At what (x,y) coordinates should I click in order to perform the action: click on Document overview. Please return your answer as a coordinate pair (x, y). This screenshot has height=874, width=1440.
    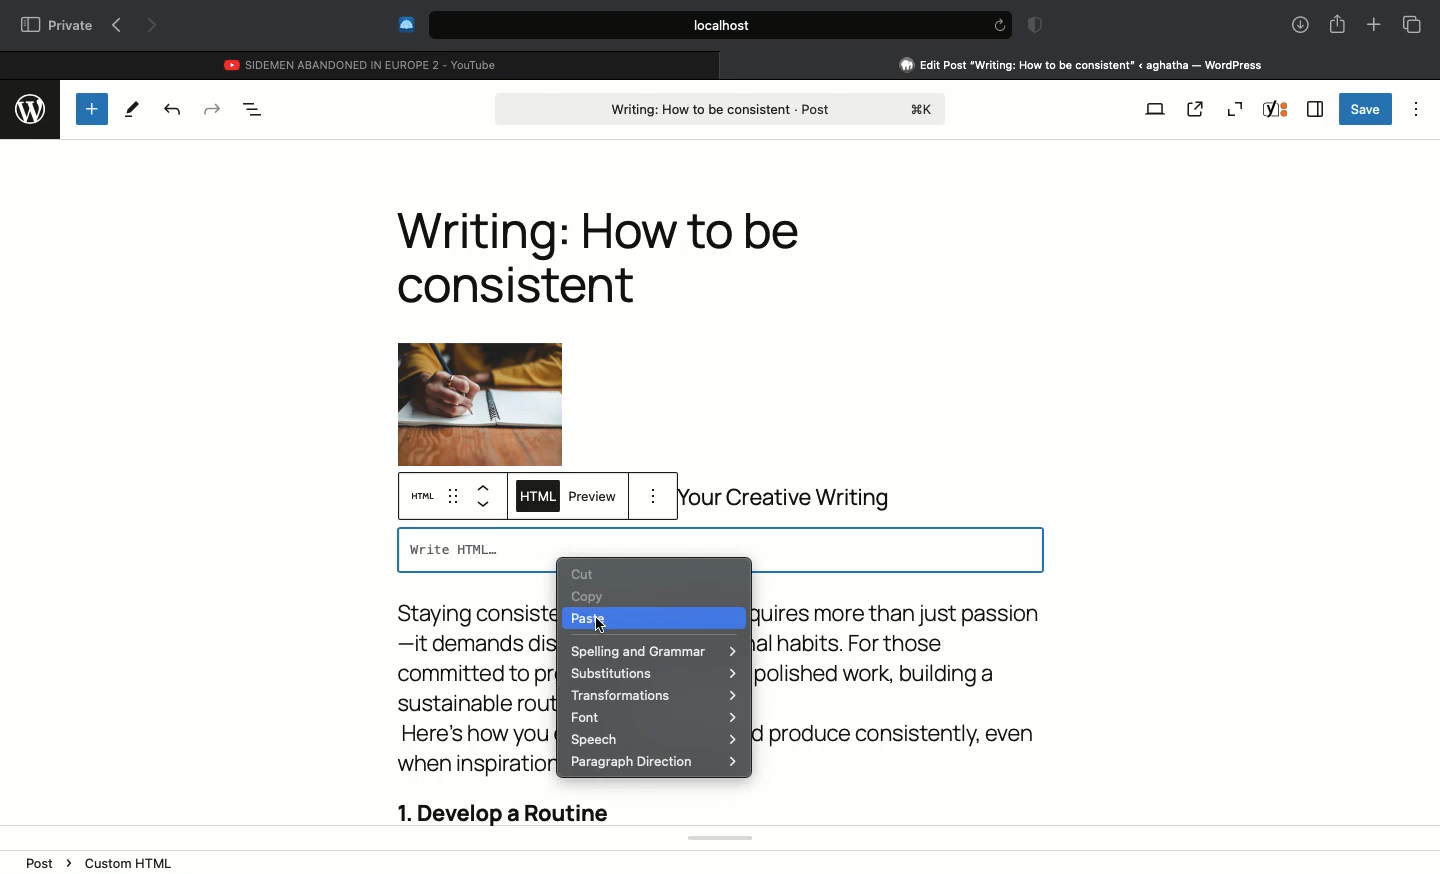
    Looking at the image, I should click on (254, 109).